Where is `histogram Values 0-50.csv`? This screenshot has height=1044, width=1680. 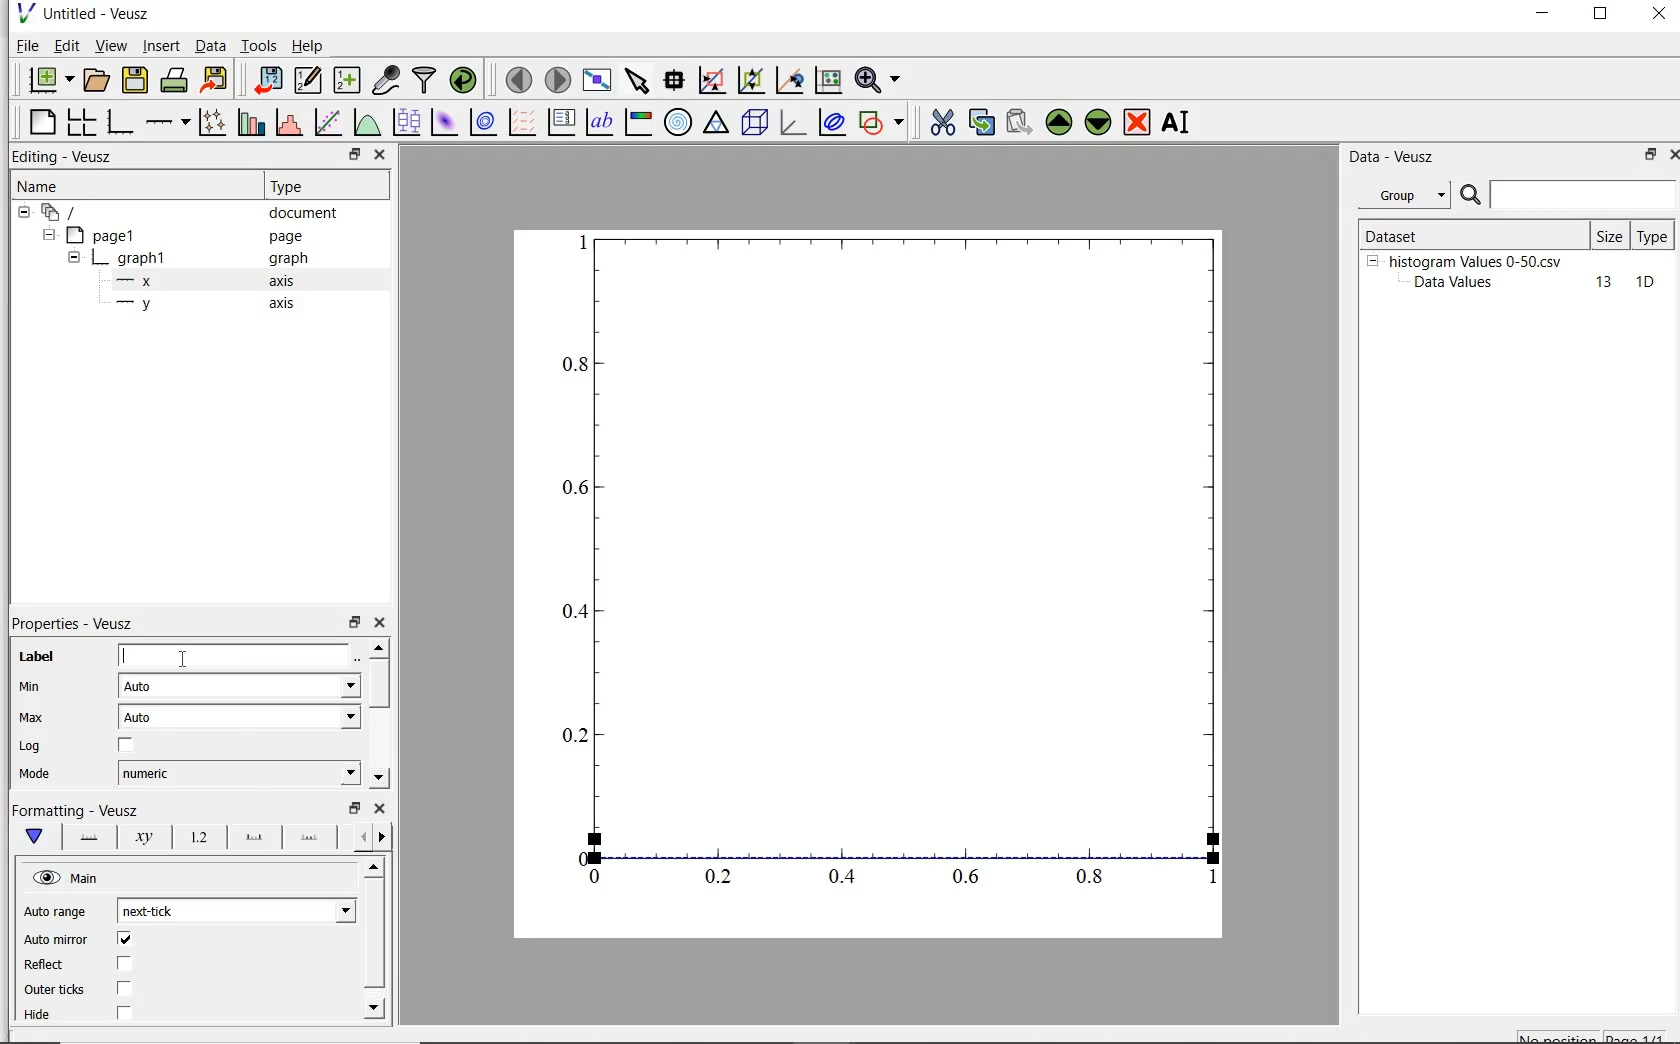
histogram Values 0-50.csv is located at coordinates (1476, 260).